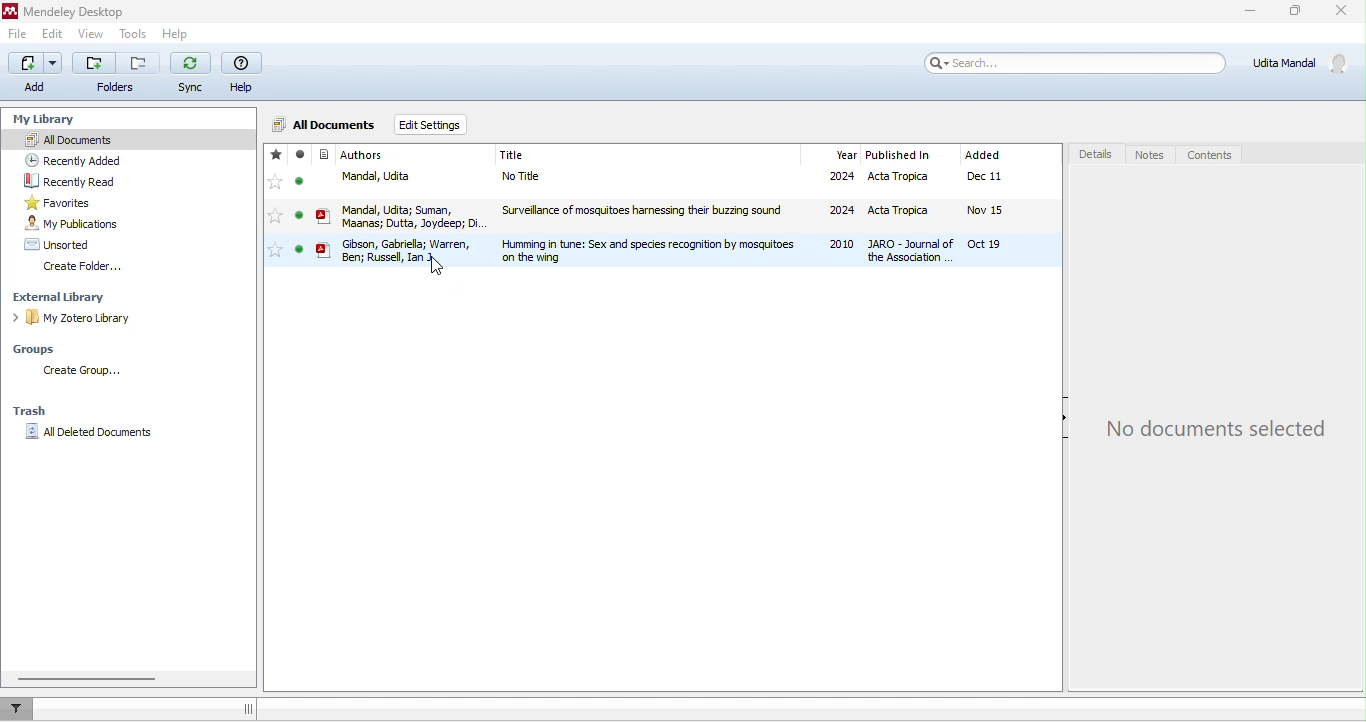  Describe the element at coordinates (61, 203) in the screenshot. I see `favourites` at that location.